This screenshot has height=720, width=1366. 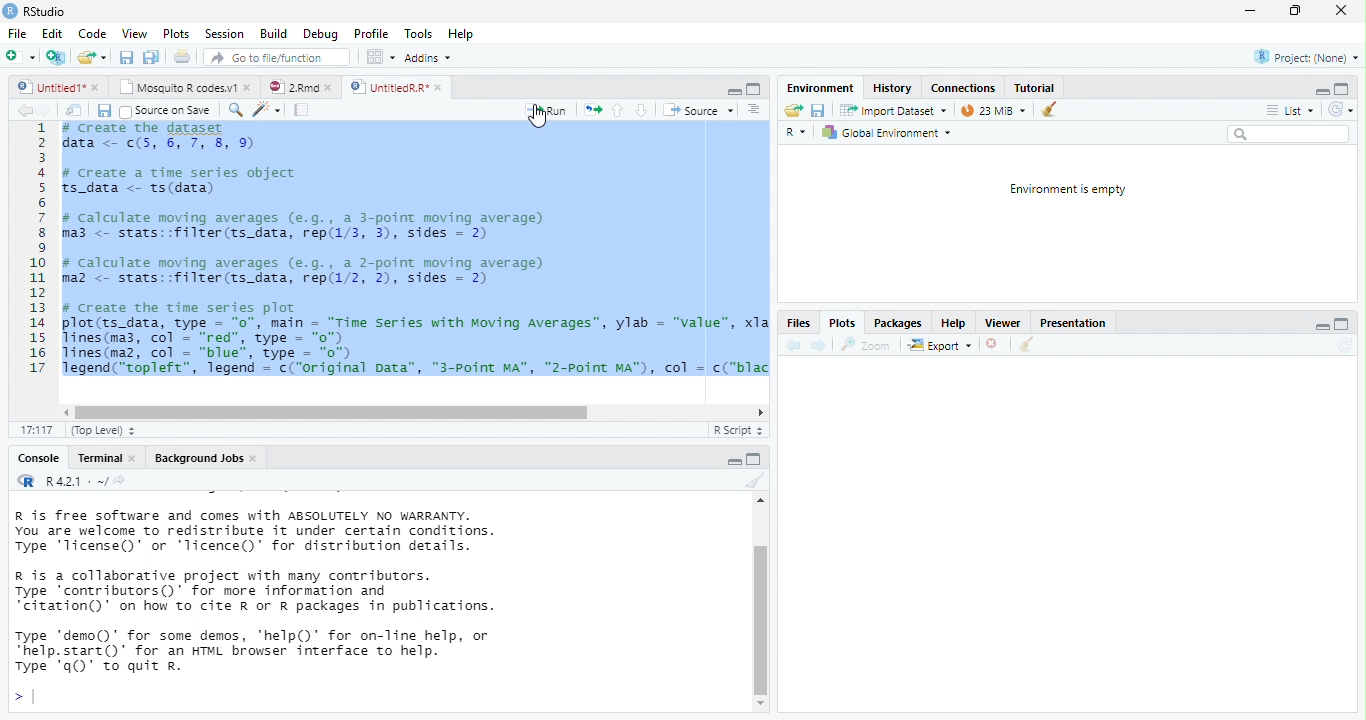 What do you see at coordinates (886, 133) in the screenshot?
I see `Global Environment` at bounding box center [886, 133].